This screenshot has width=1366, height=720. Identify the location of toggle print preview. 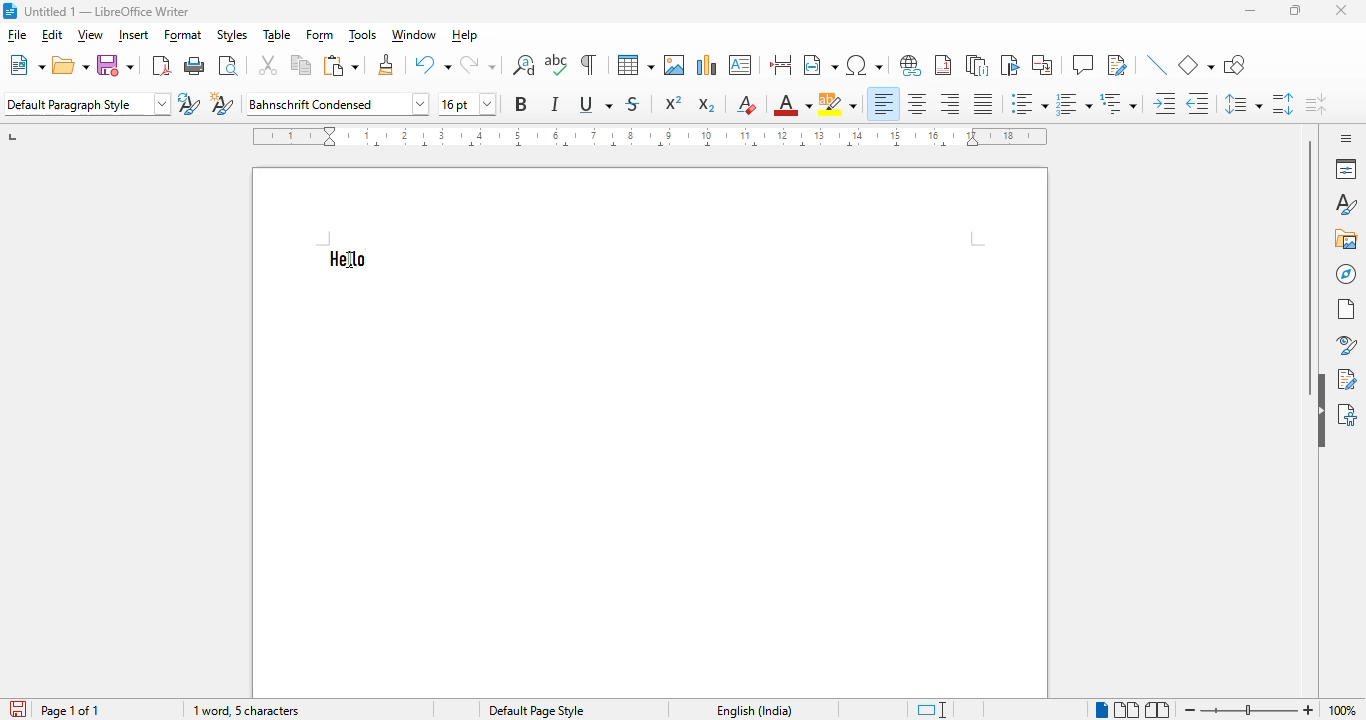
(229, 65).